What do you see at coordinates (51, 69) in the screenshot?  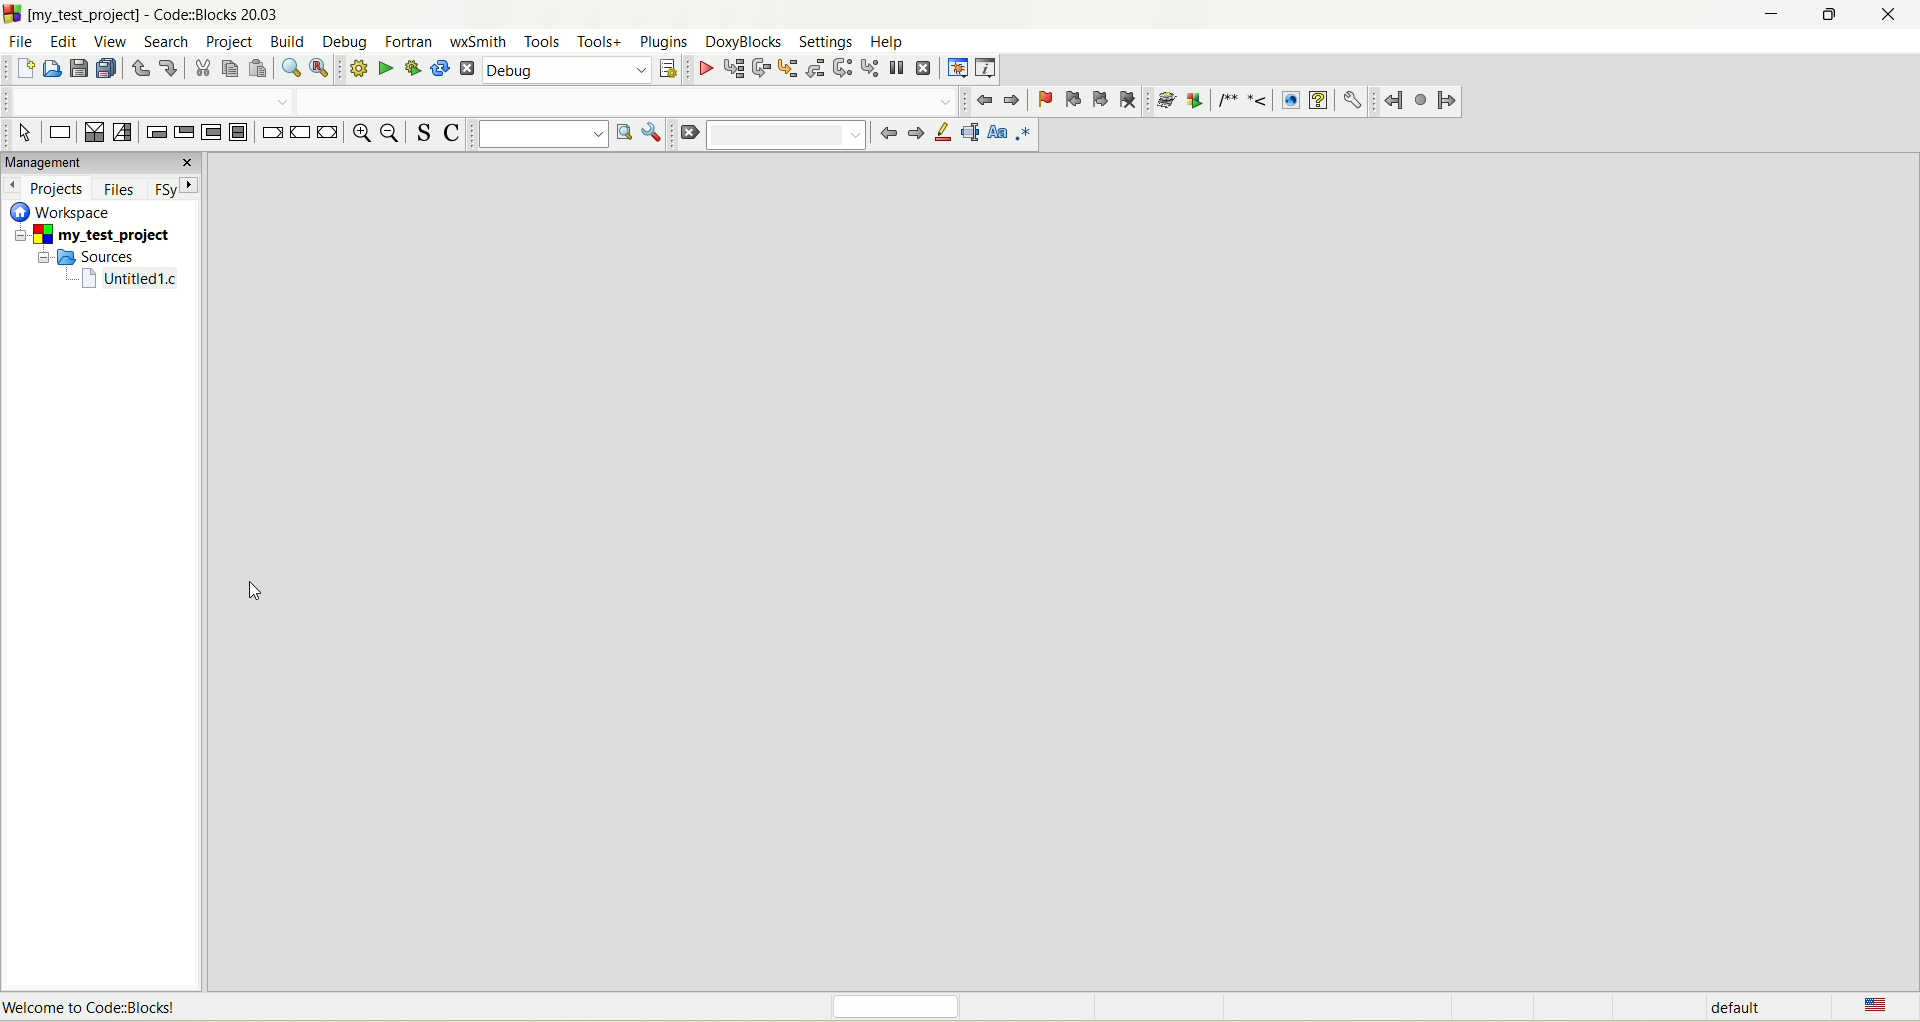 I see `open` at bounding box center [51, 69].